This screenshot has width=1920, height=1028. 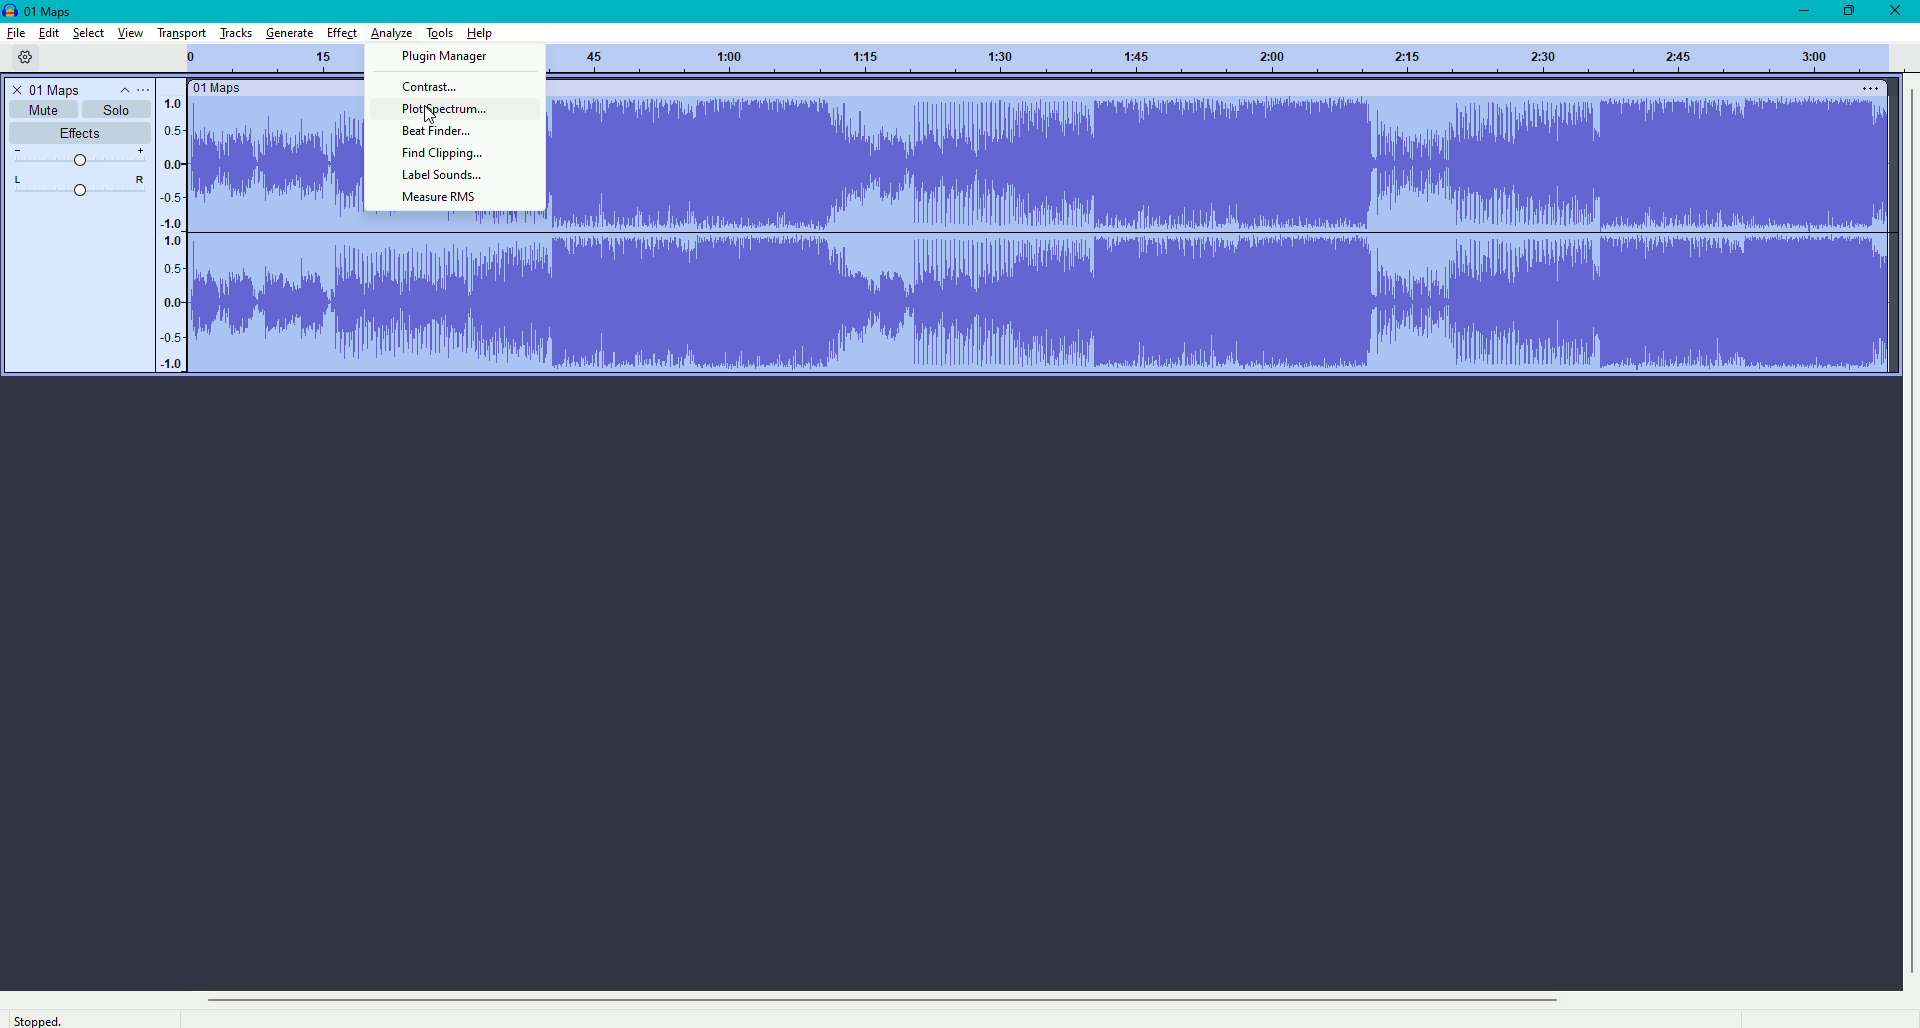 I want to click on track numbers, so click(x=1221, y=56).